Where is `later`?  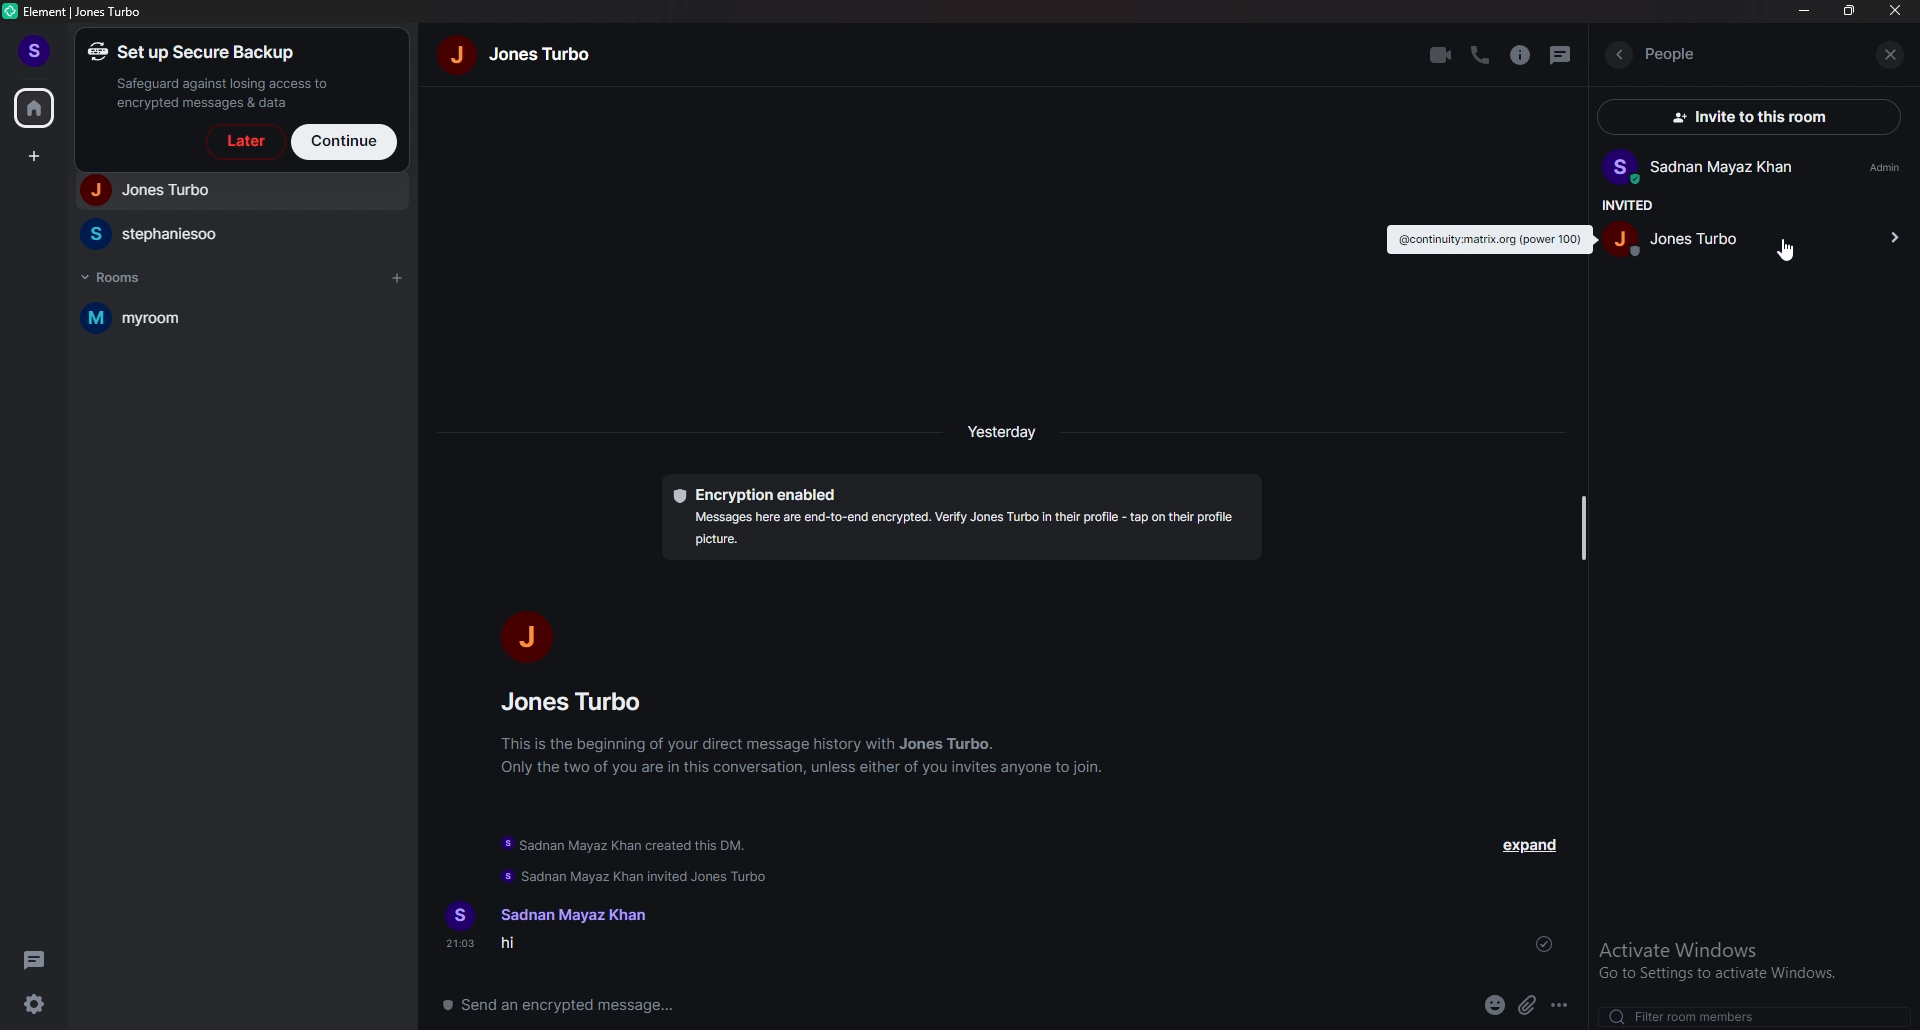 later is located at coordinates (242, 142).